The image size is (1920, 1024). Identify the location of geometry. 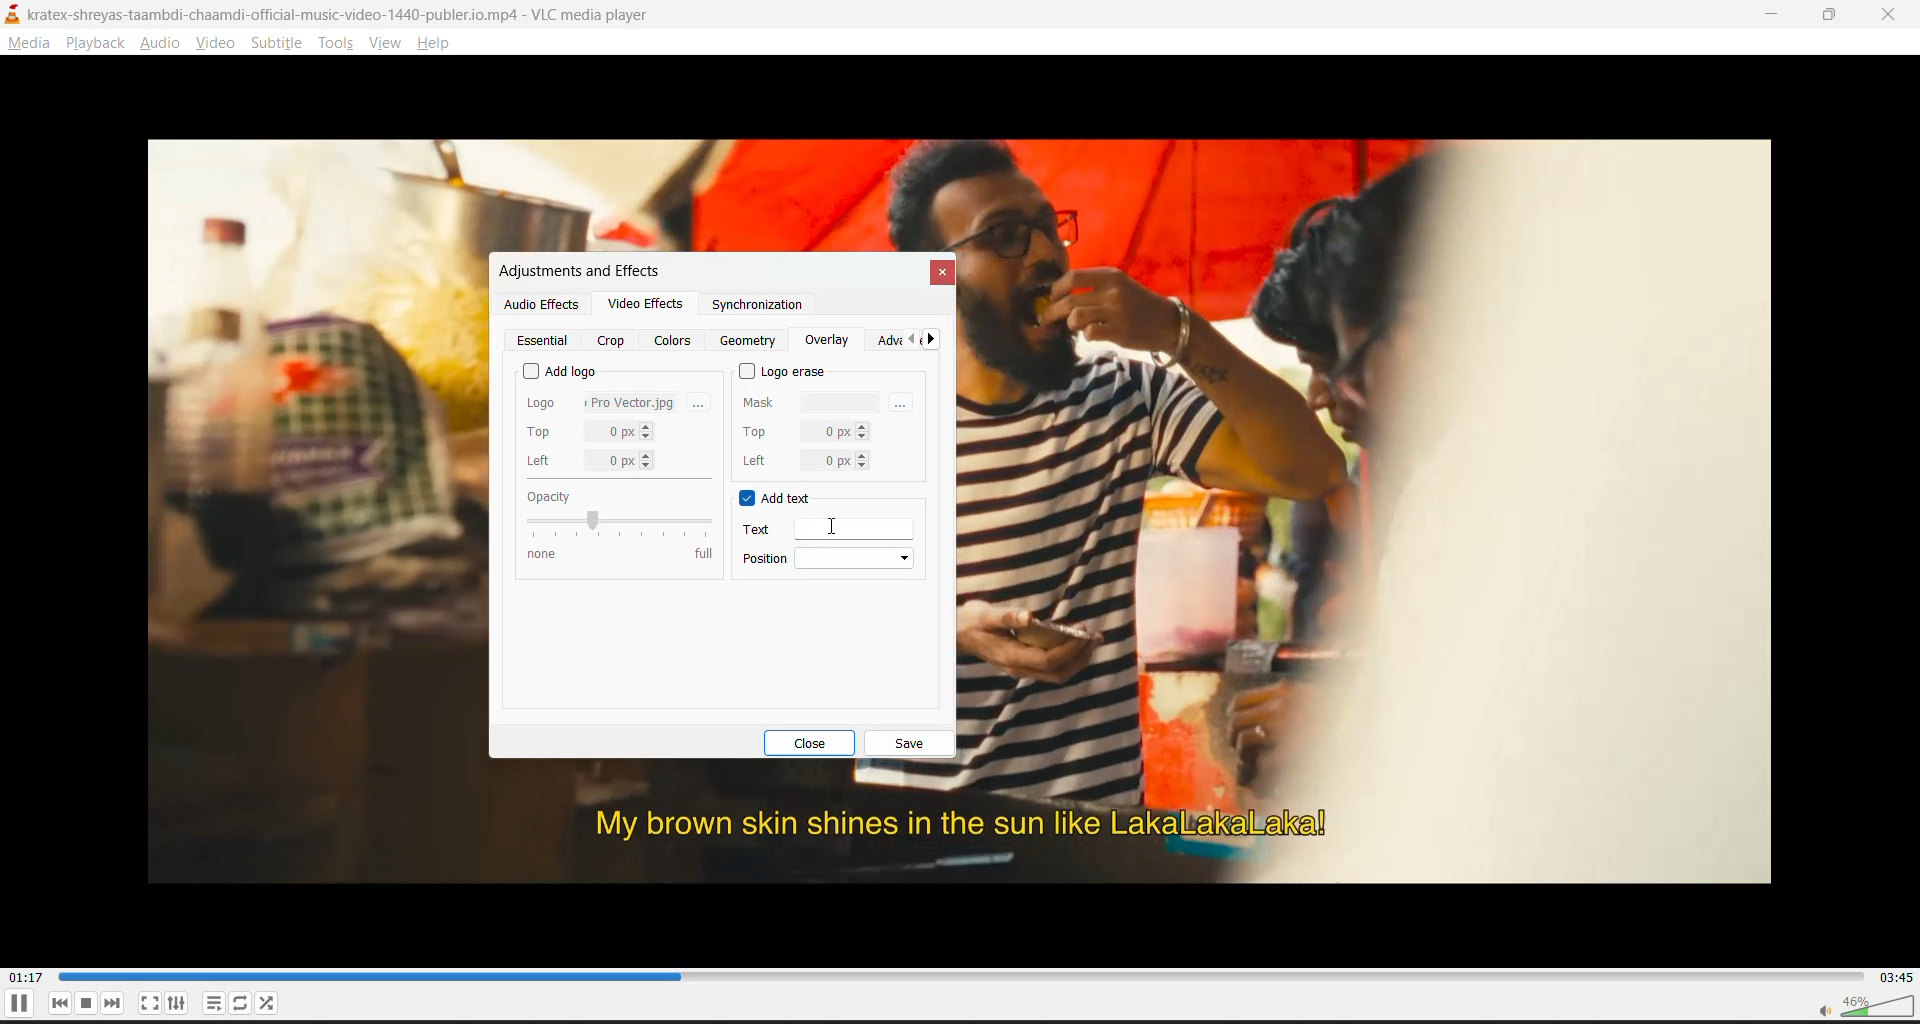
(751, 341).